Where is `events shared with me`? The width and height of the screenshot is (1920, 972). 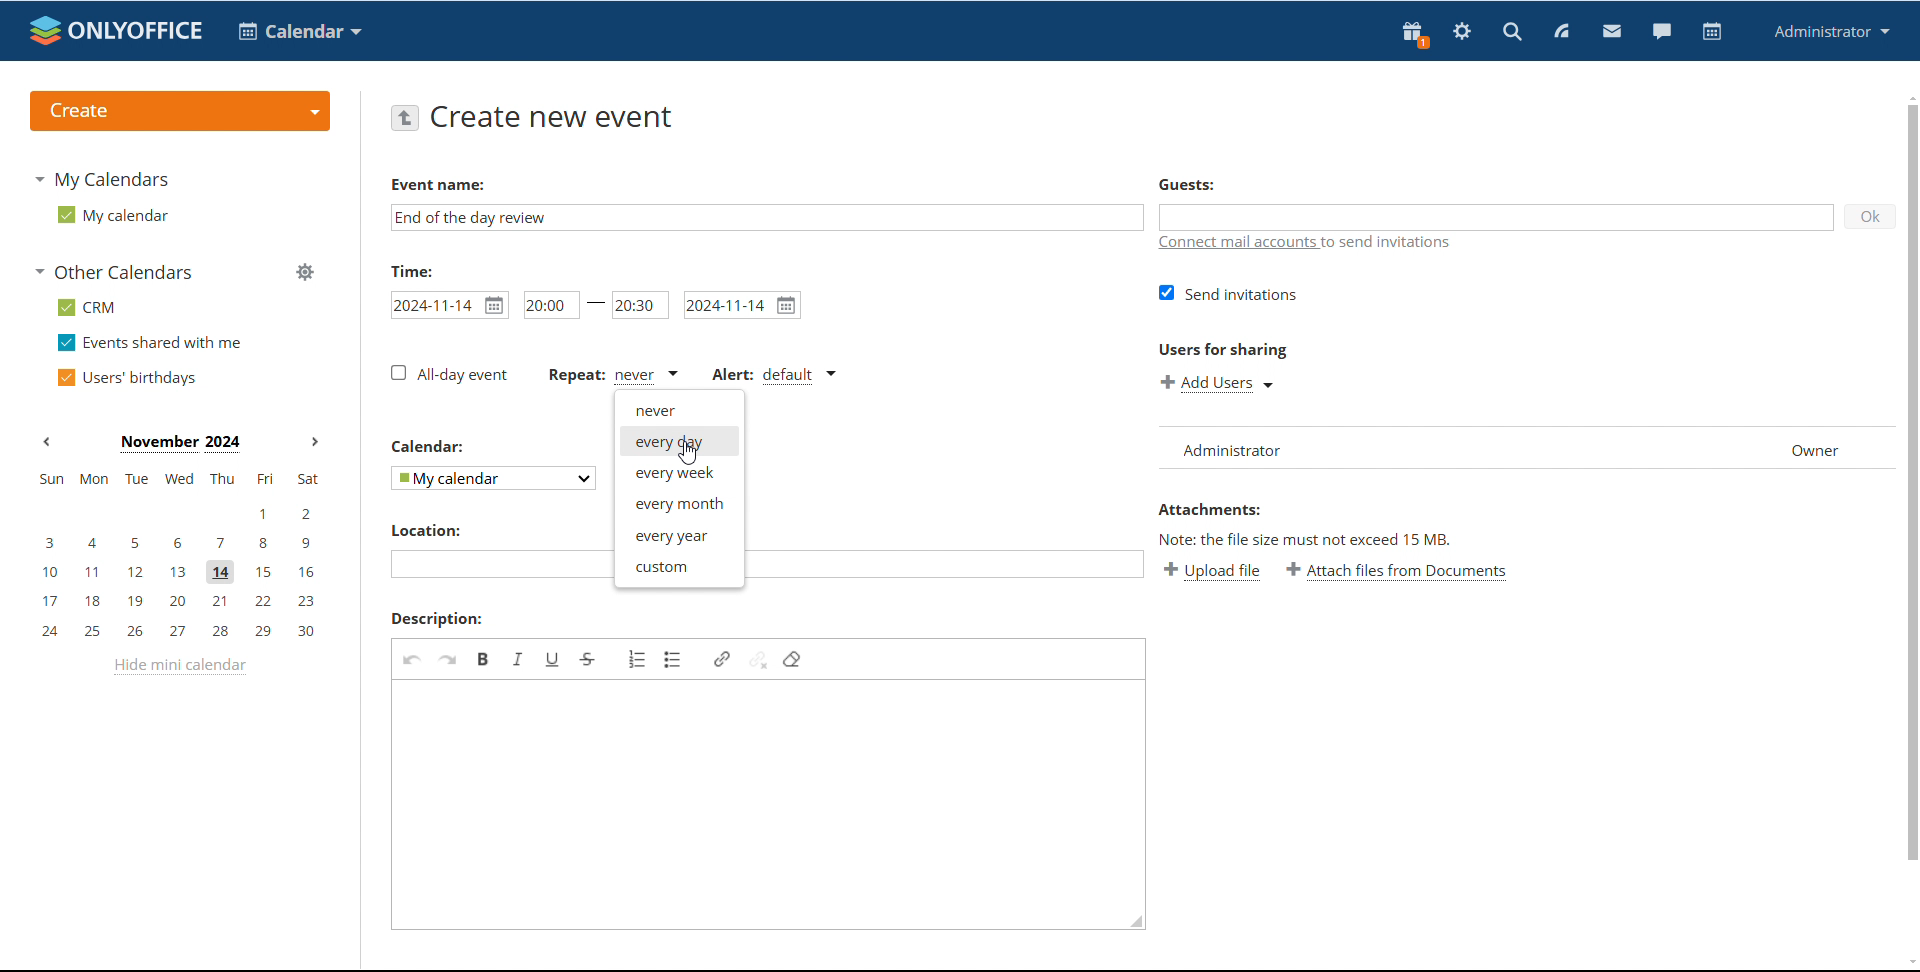 events shared with me is located at coordinates (152, 342).